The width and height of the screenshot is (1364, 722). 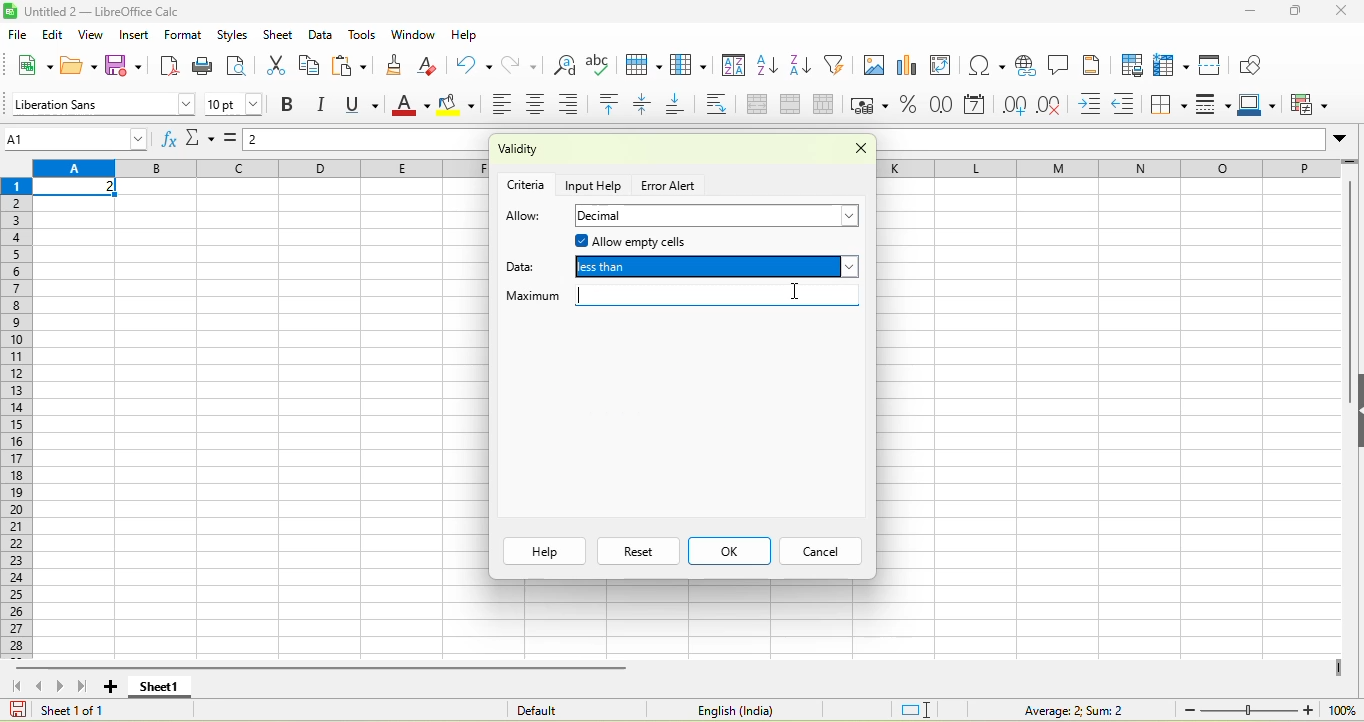 What do you see at coordinates (601, 65) in the screenshot?
I see `spelling` at bounding box center [601, 65].